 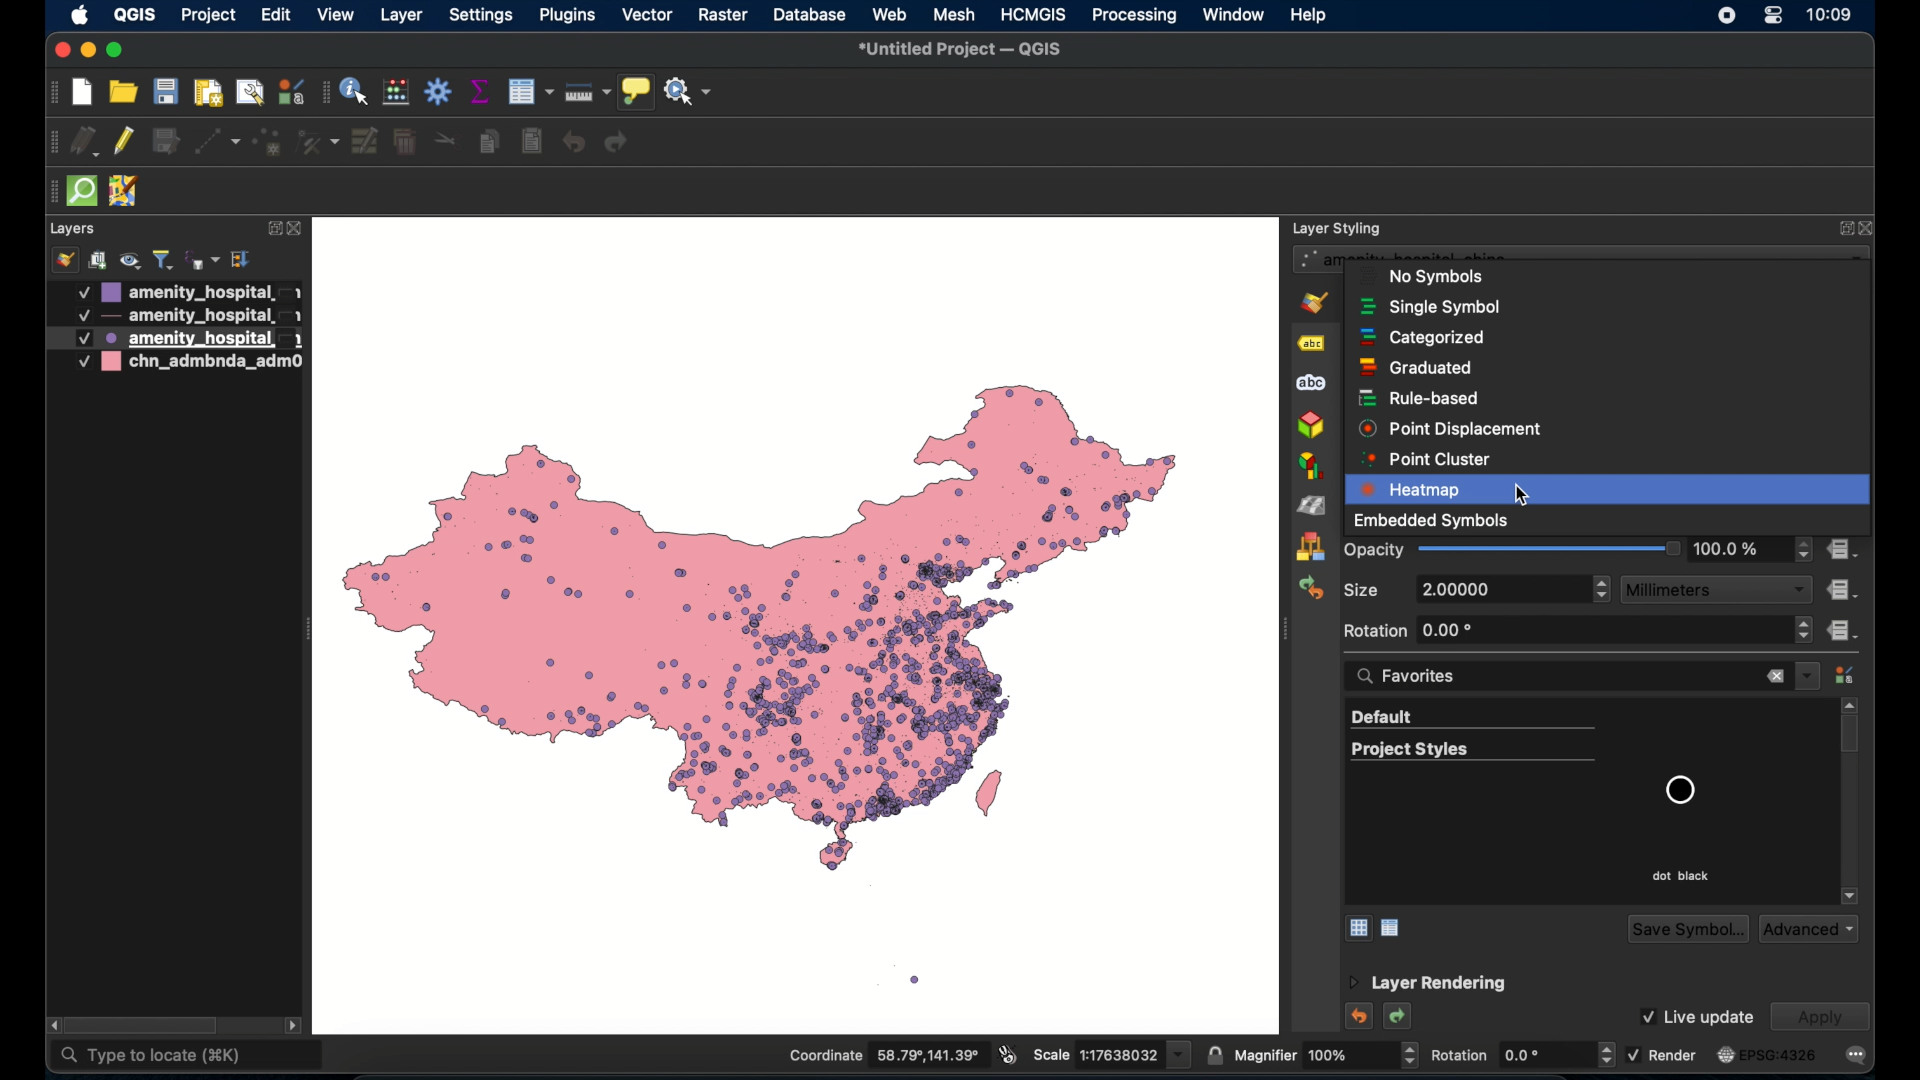 What do you see at coordinates (49, 192) in the screenshot?
I see `drag handle` at bounding box center [49, 192].